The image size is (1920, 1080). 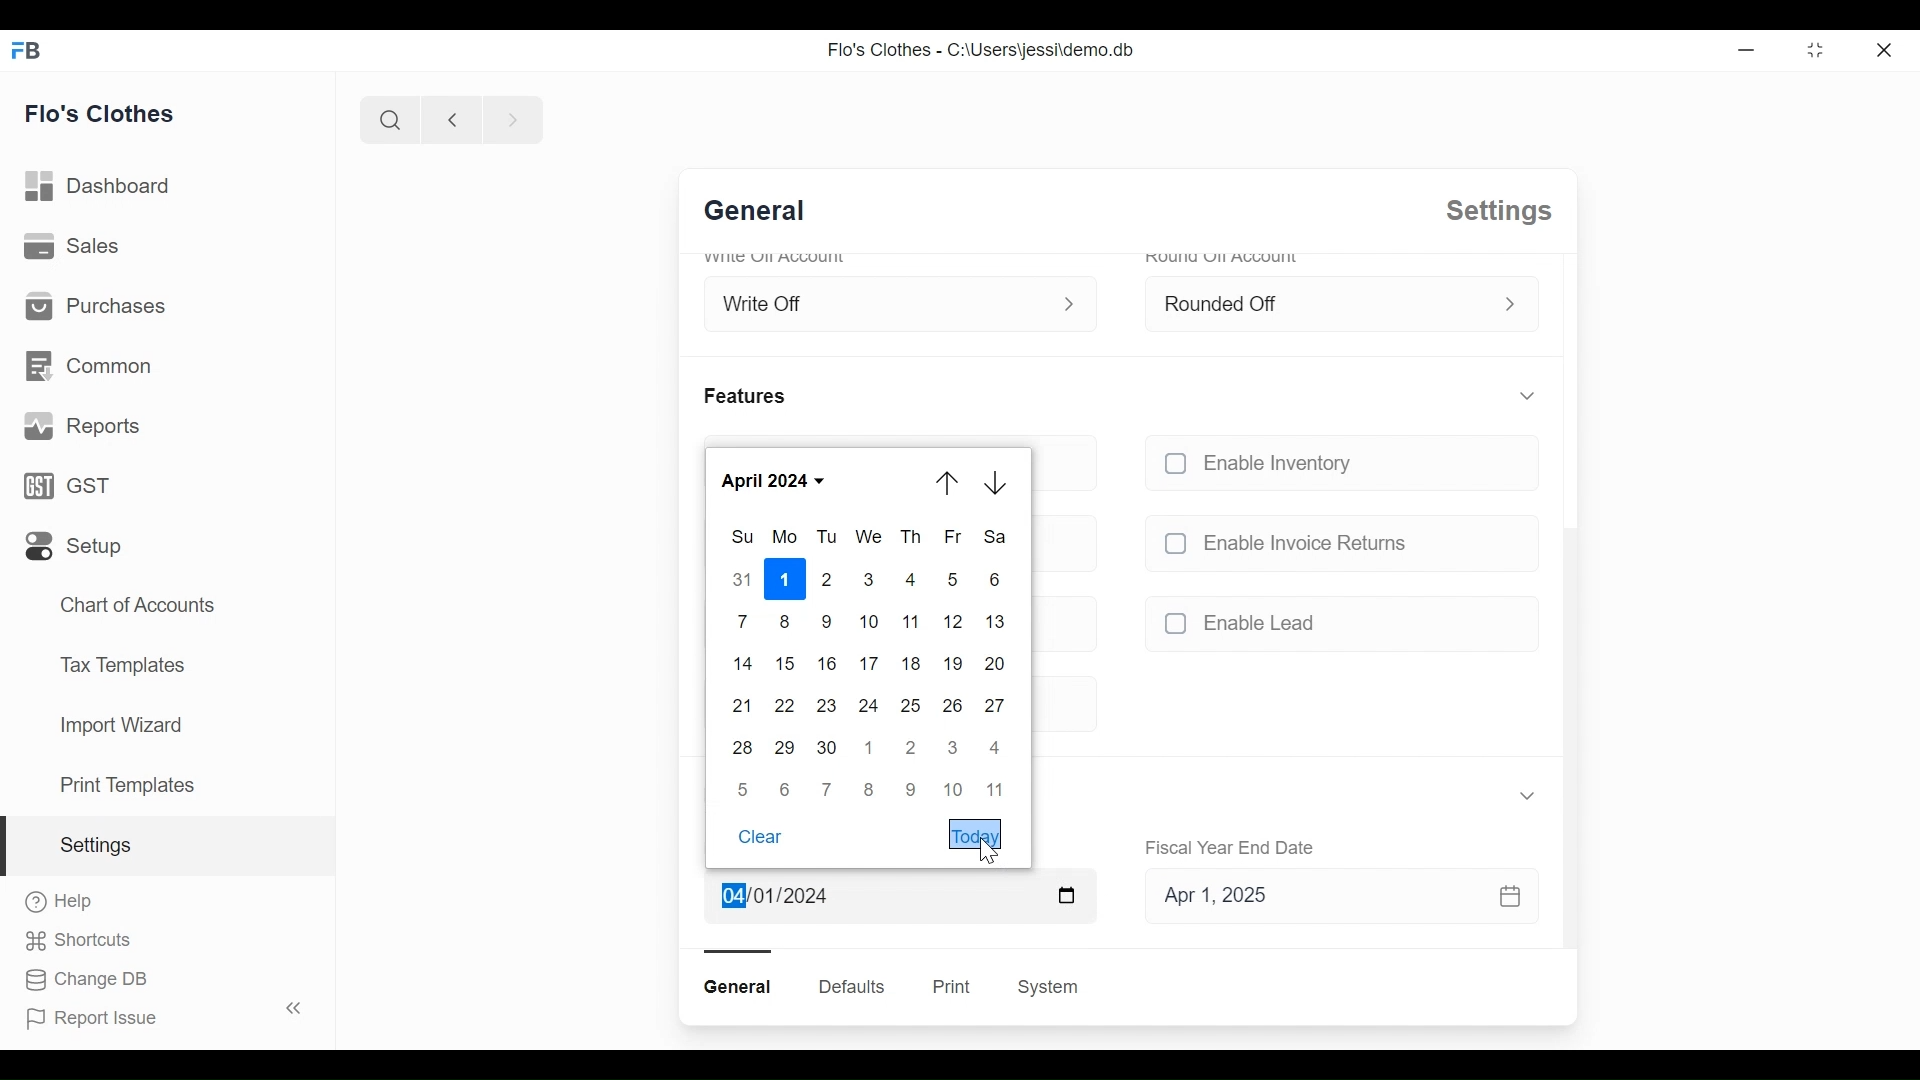 What do you see at coordinates (81, 426) in the screenshot?
I see `Reports` at bounding box center [81, 426].